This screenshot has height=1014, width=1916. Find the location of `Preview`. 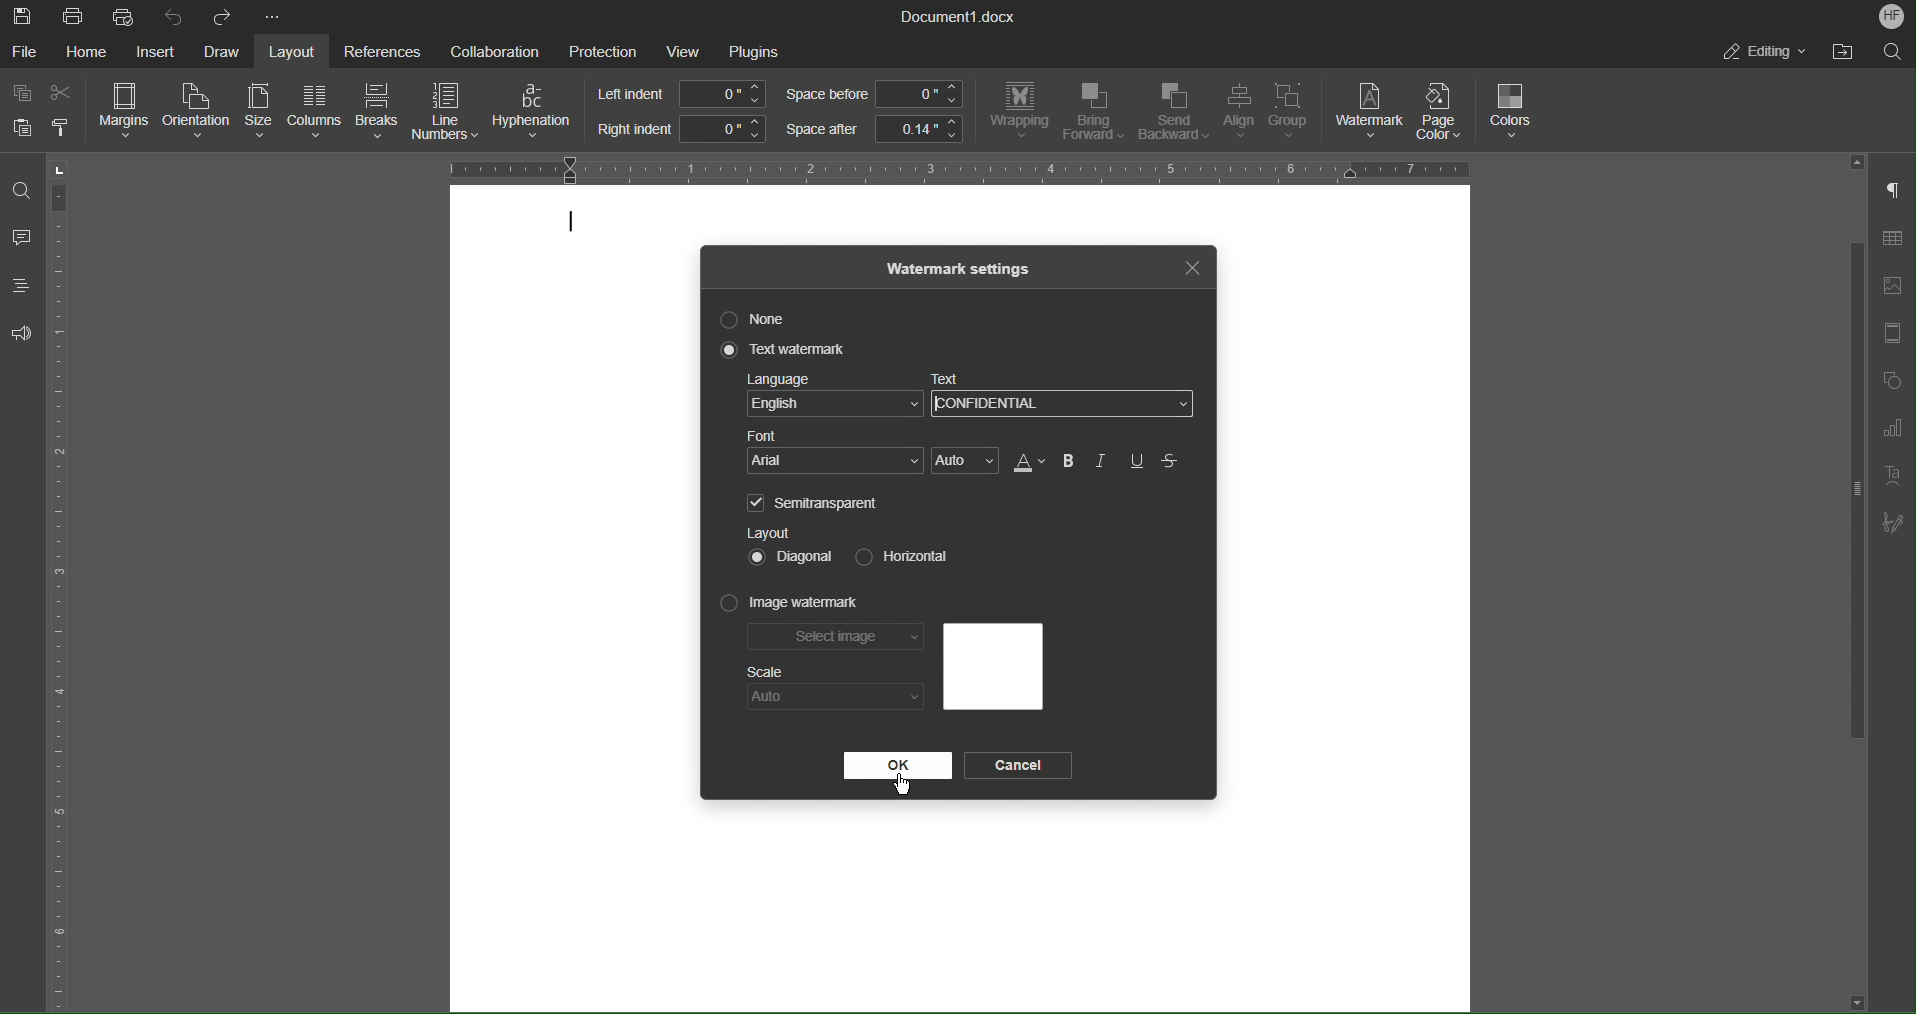

Preview is located at coordinates (992, 667).